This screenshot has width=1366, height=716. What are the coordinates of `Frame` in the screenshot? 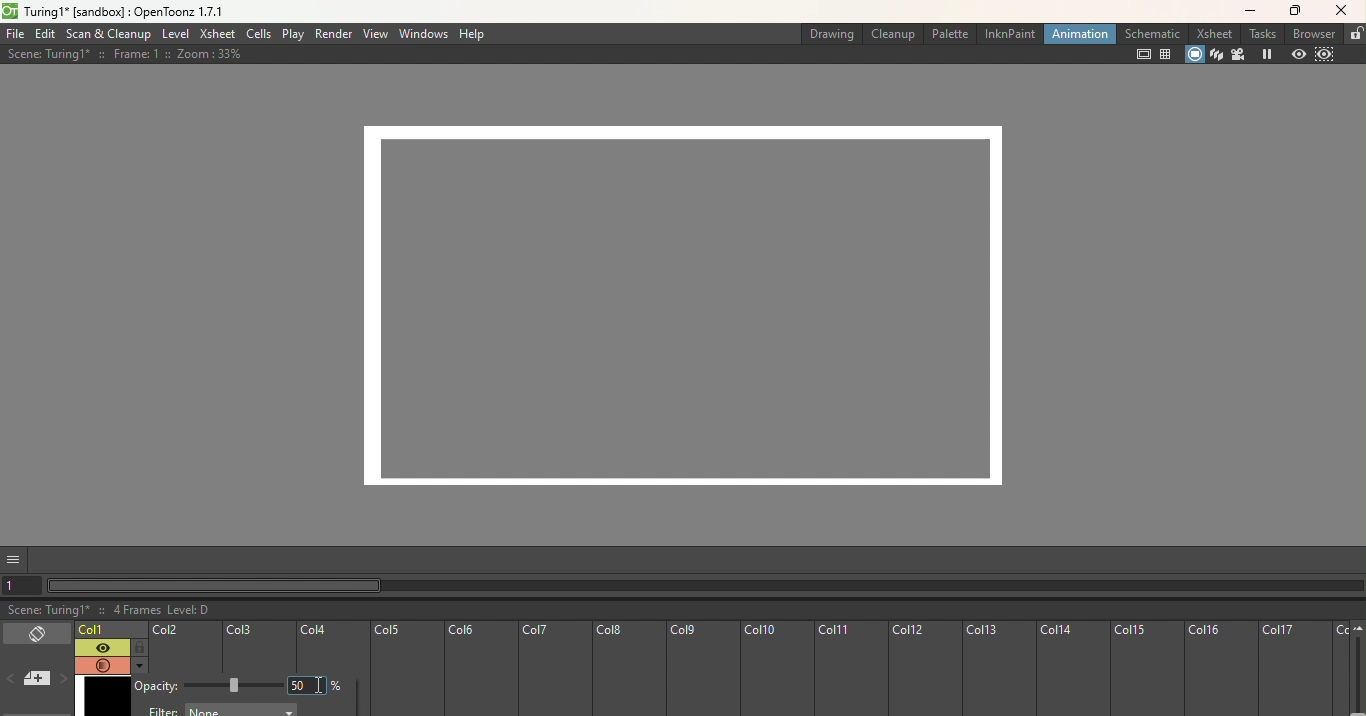 It's located at (102, 694).